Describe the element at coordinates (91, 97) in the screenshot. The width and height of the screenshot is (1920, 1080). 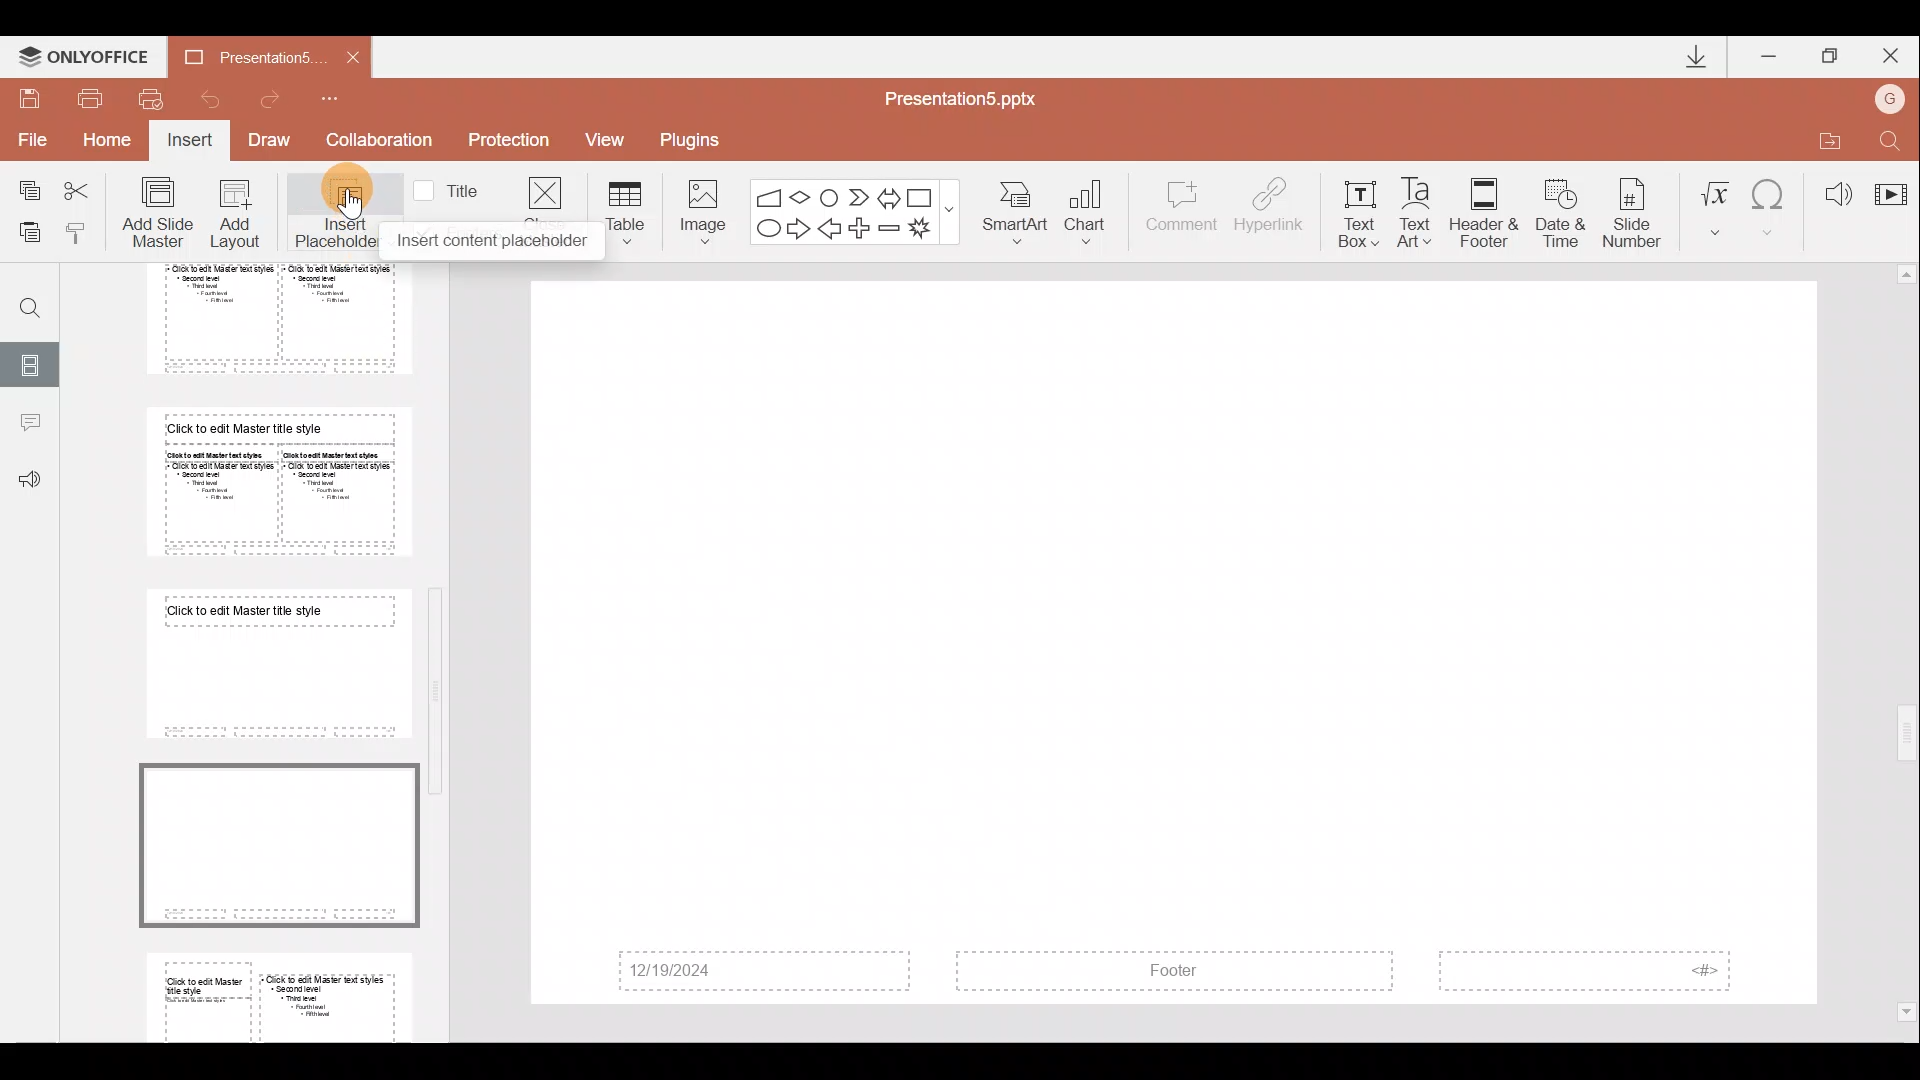
I see `Print file` at that location.